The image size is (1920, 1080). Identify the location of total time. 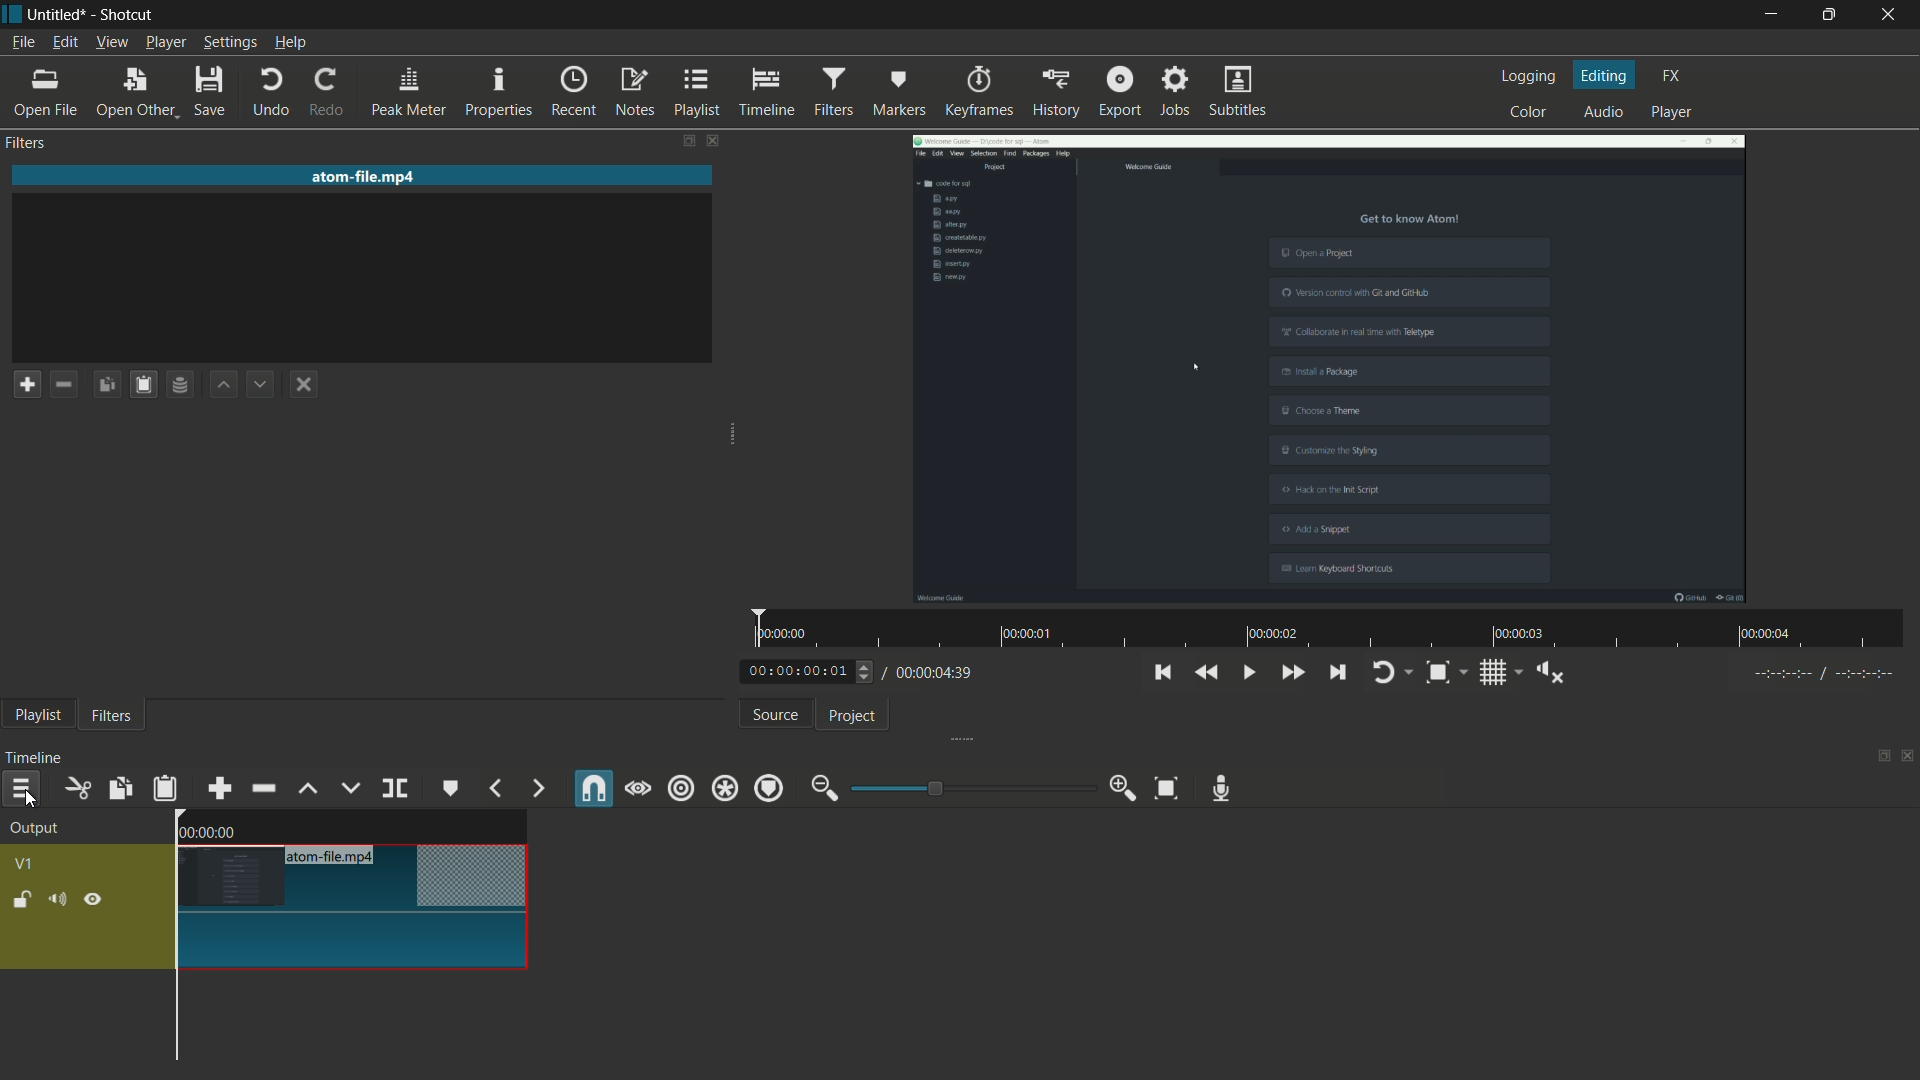
(934, 672).